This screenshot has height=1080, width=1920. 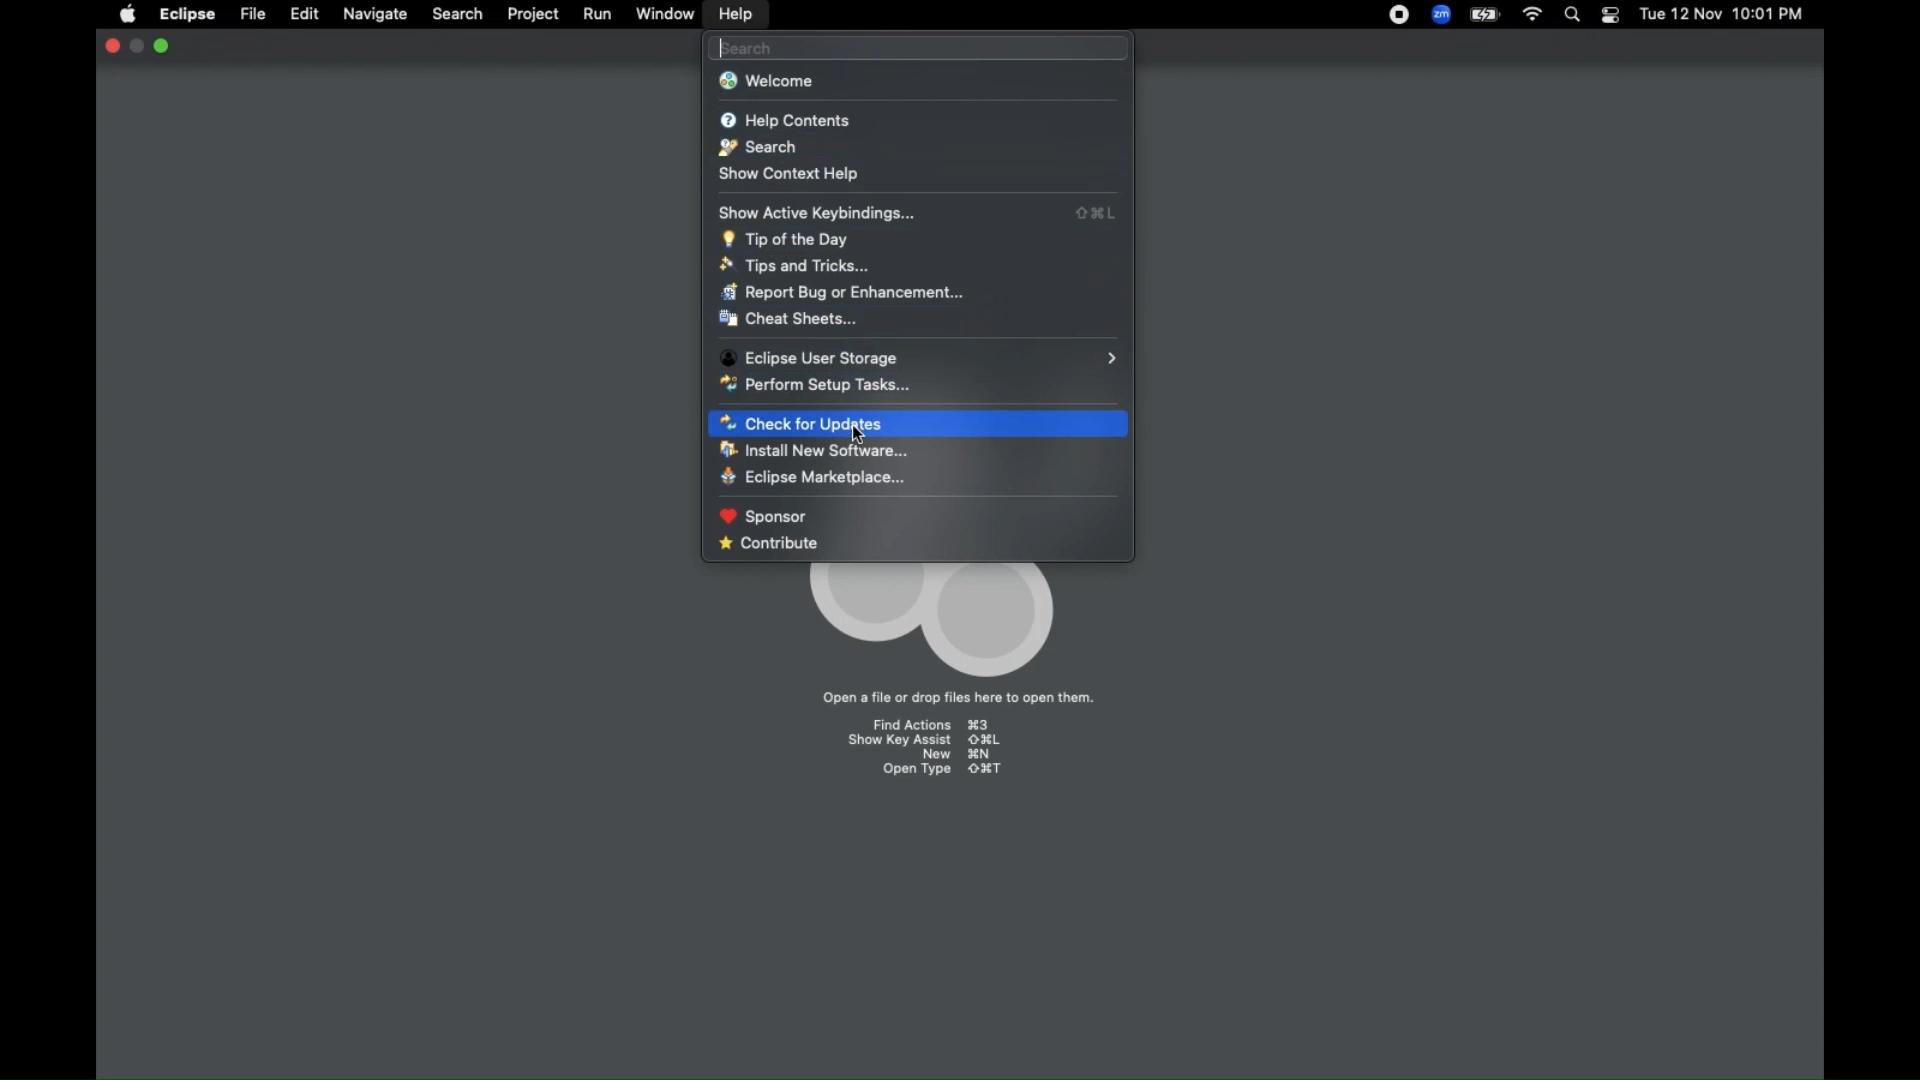 What do you see at coordinates (374, 15) in the screenshot?
I see `Navigate` at bounding box center [374, 15].